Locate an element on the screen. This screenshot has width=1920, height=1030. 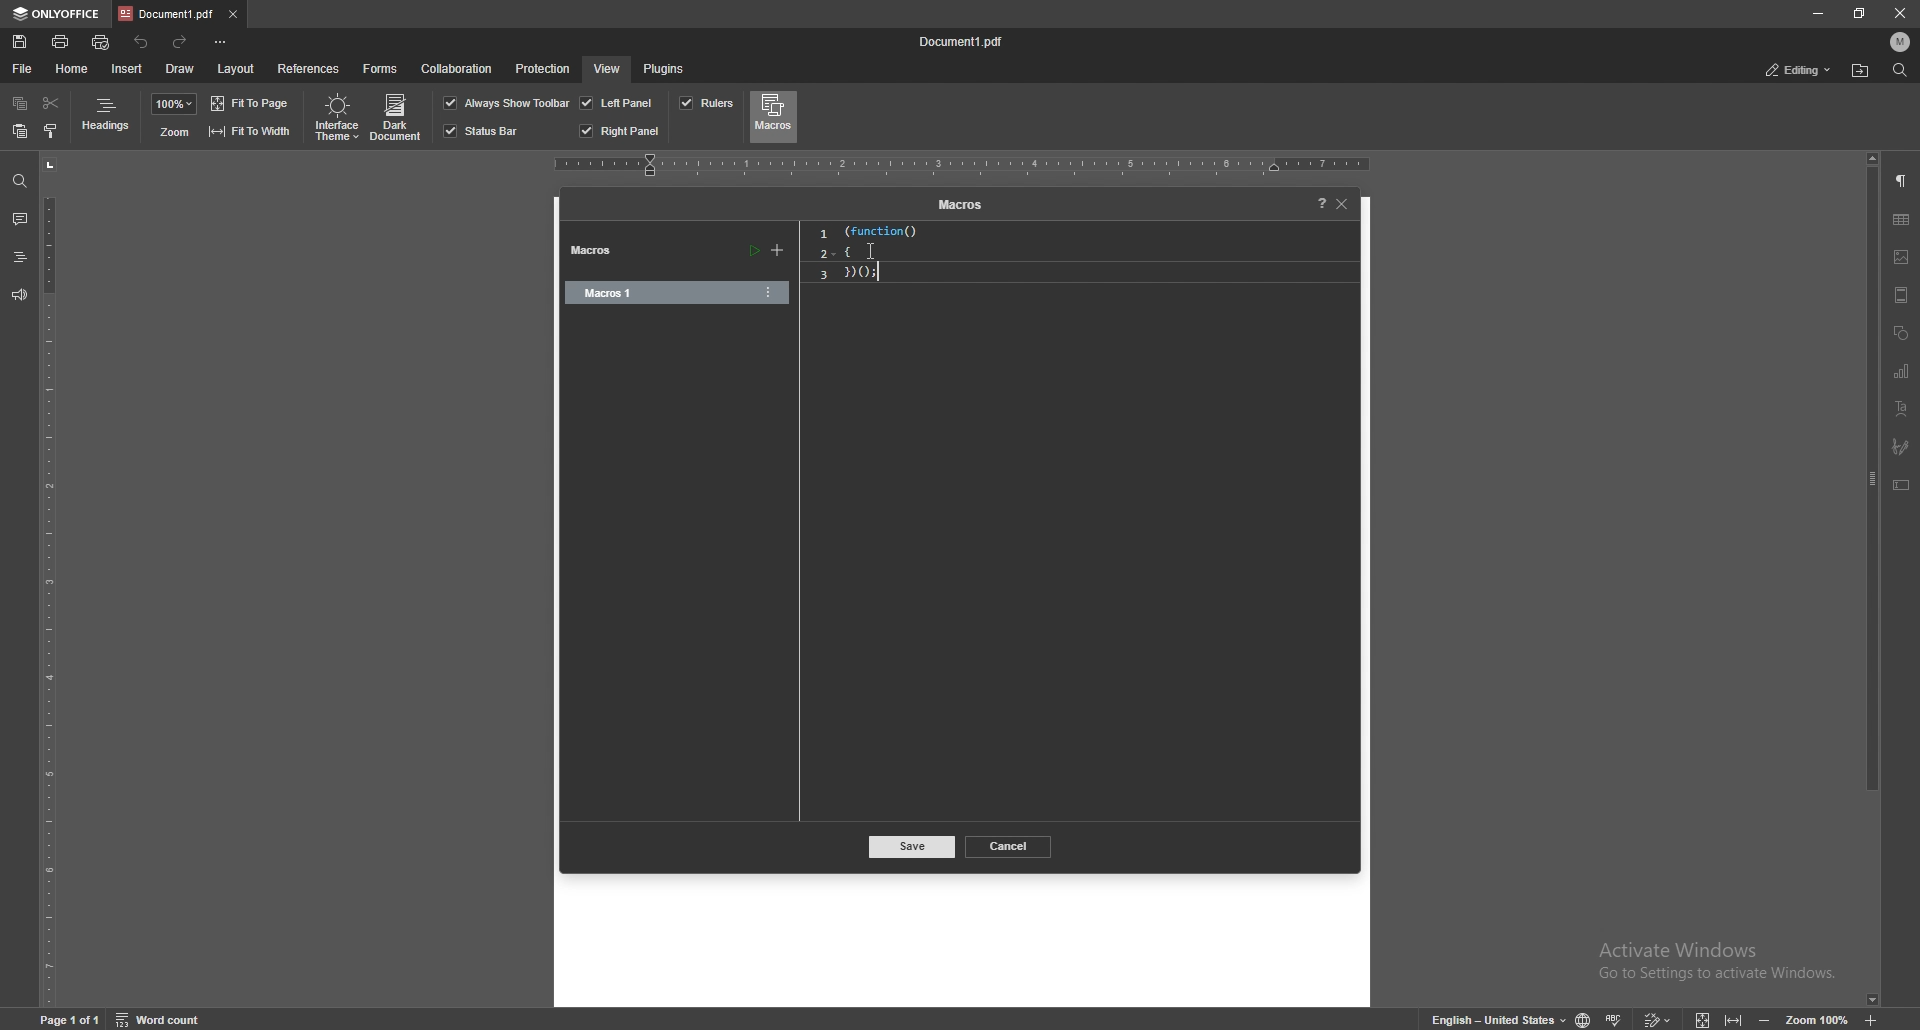
interface theme is located at coordinates (334, 118).